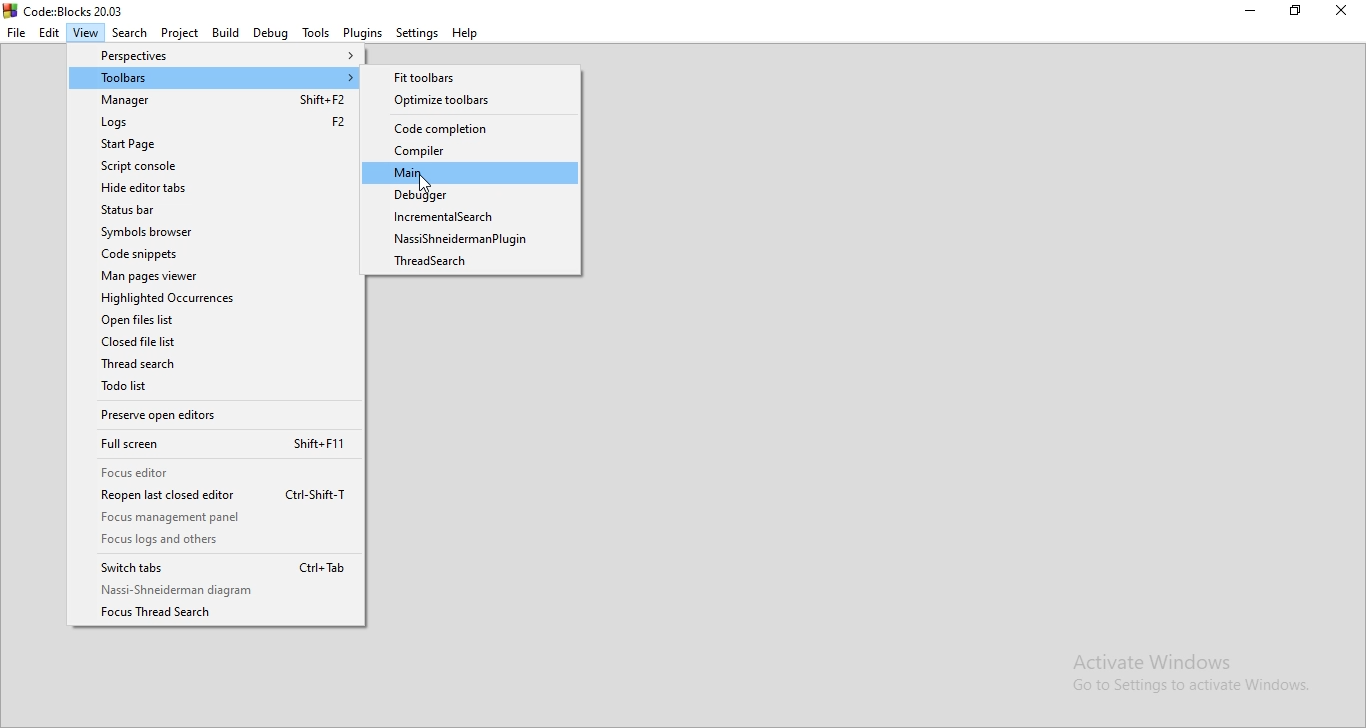 The width and height of the screenshot is (1366, 728). I want to click on Status bar, so click(216, 208).